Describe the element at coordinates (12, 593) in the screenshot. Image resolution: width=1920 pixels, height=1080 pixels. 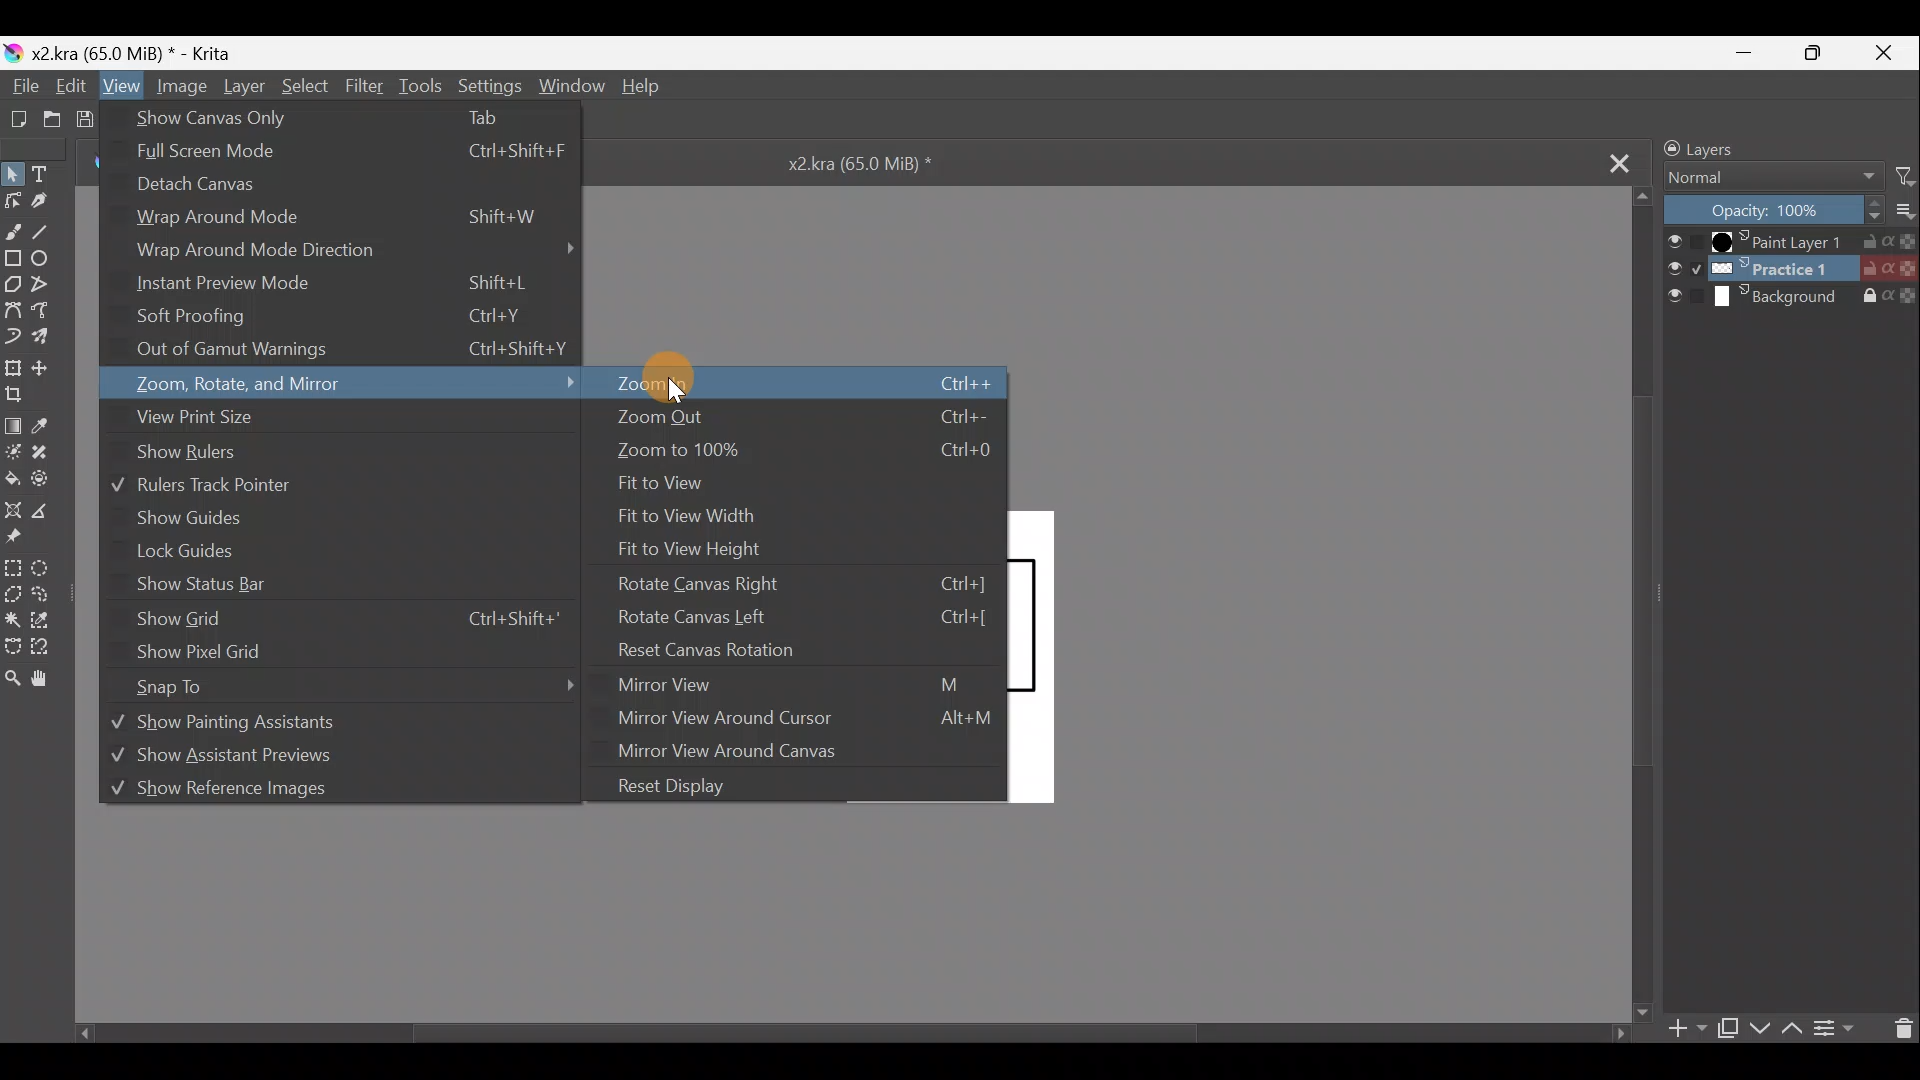
I see `Polygonal selection tool` at that location.